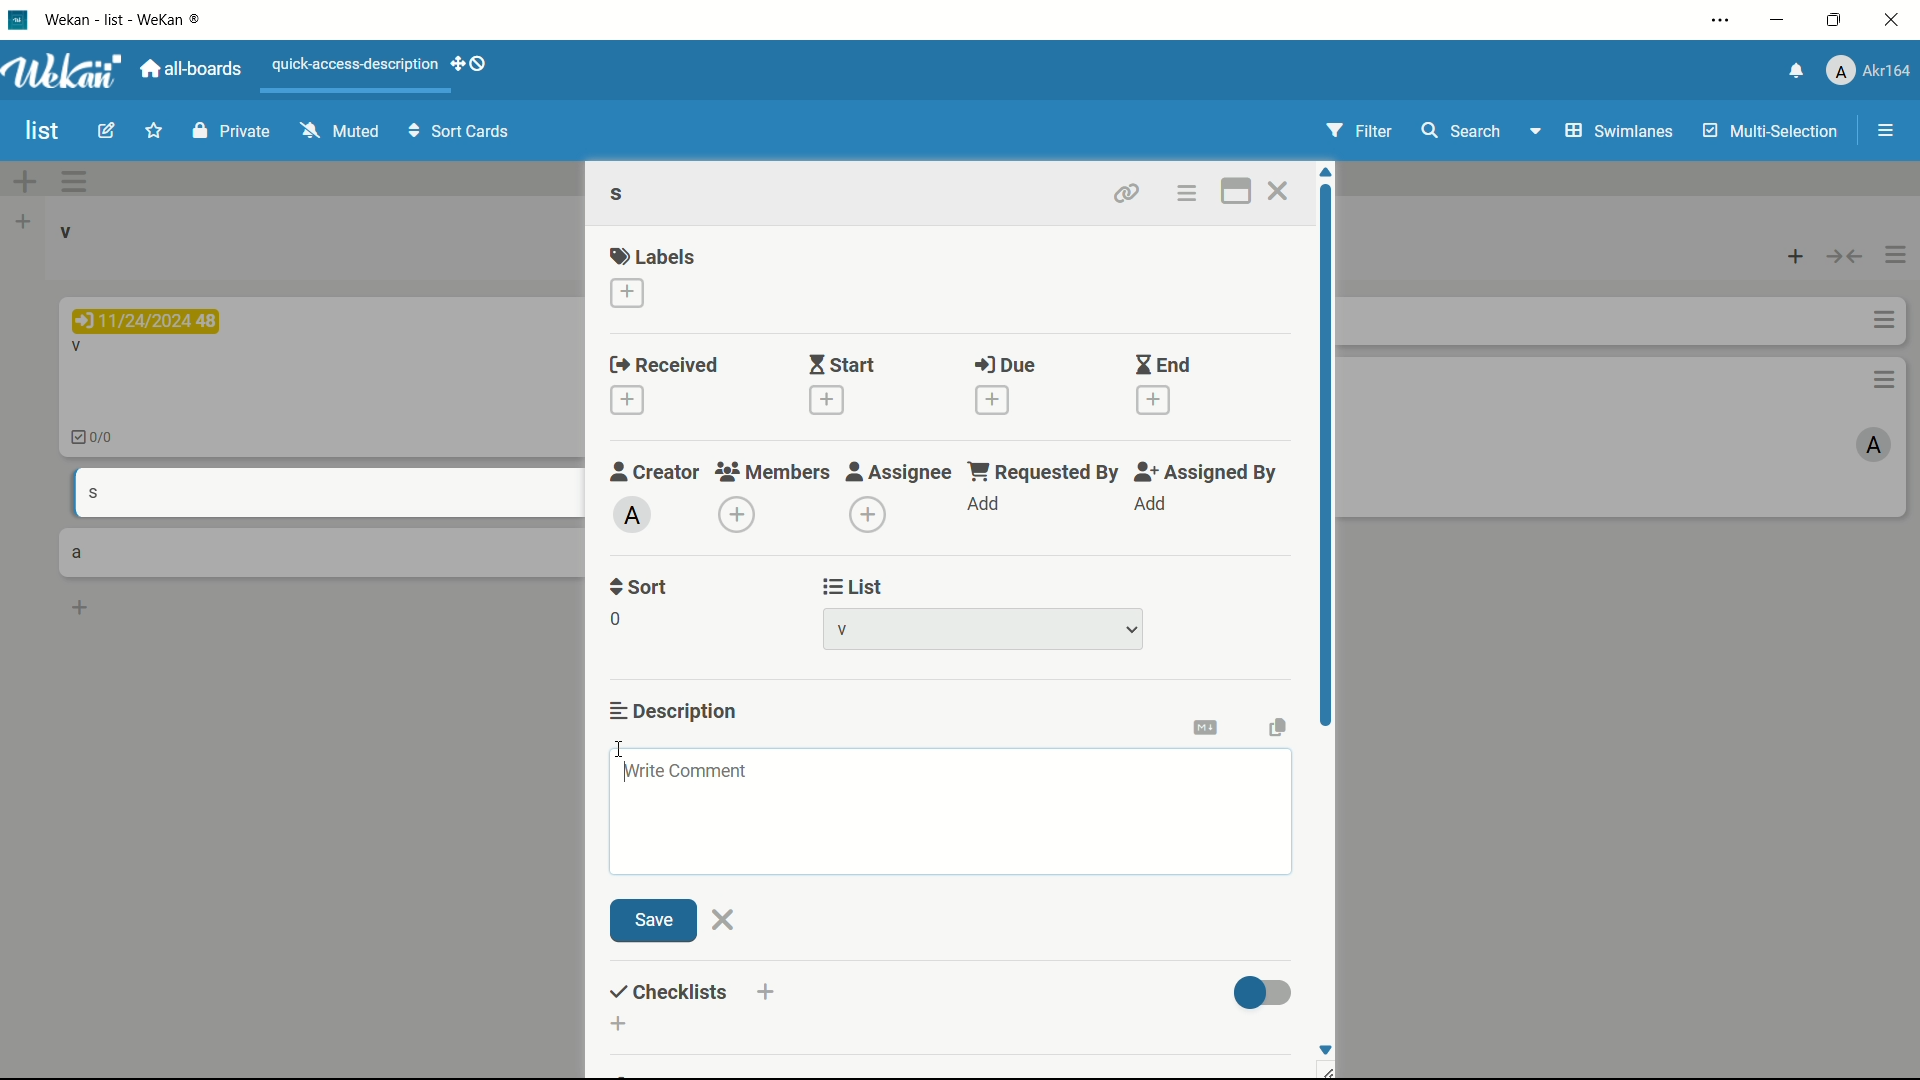  Describe the element at coordinates (1046, 474) in the screenshot. I see `requested by` at that location.